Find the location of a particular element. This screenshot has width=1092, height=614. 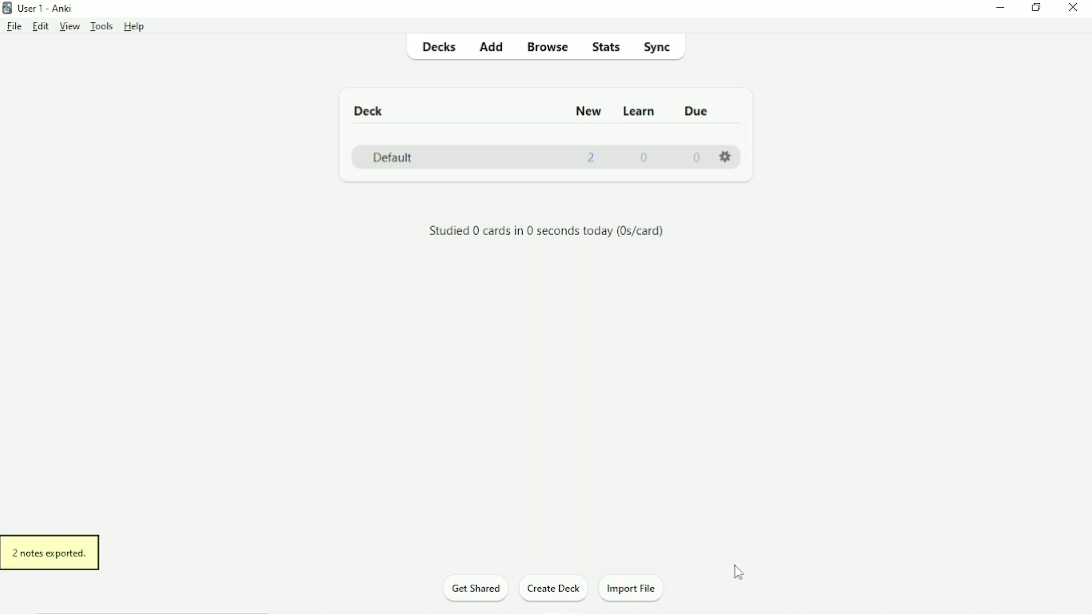

Add is located at coordinates (492, 46).